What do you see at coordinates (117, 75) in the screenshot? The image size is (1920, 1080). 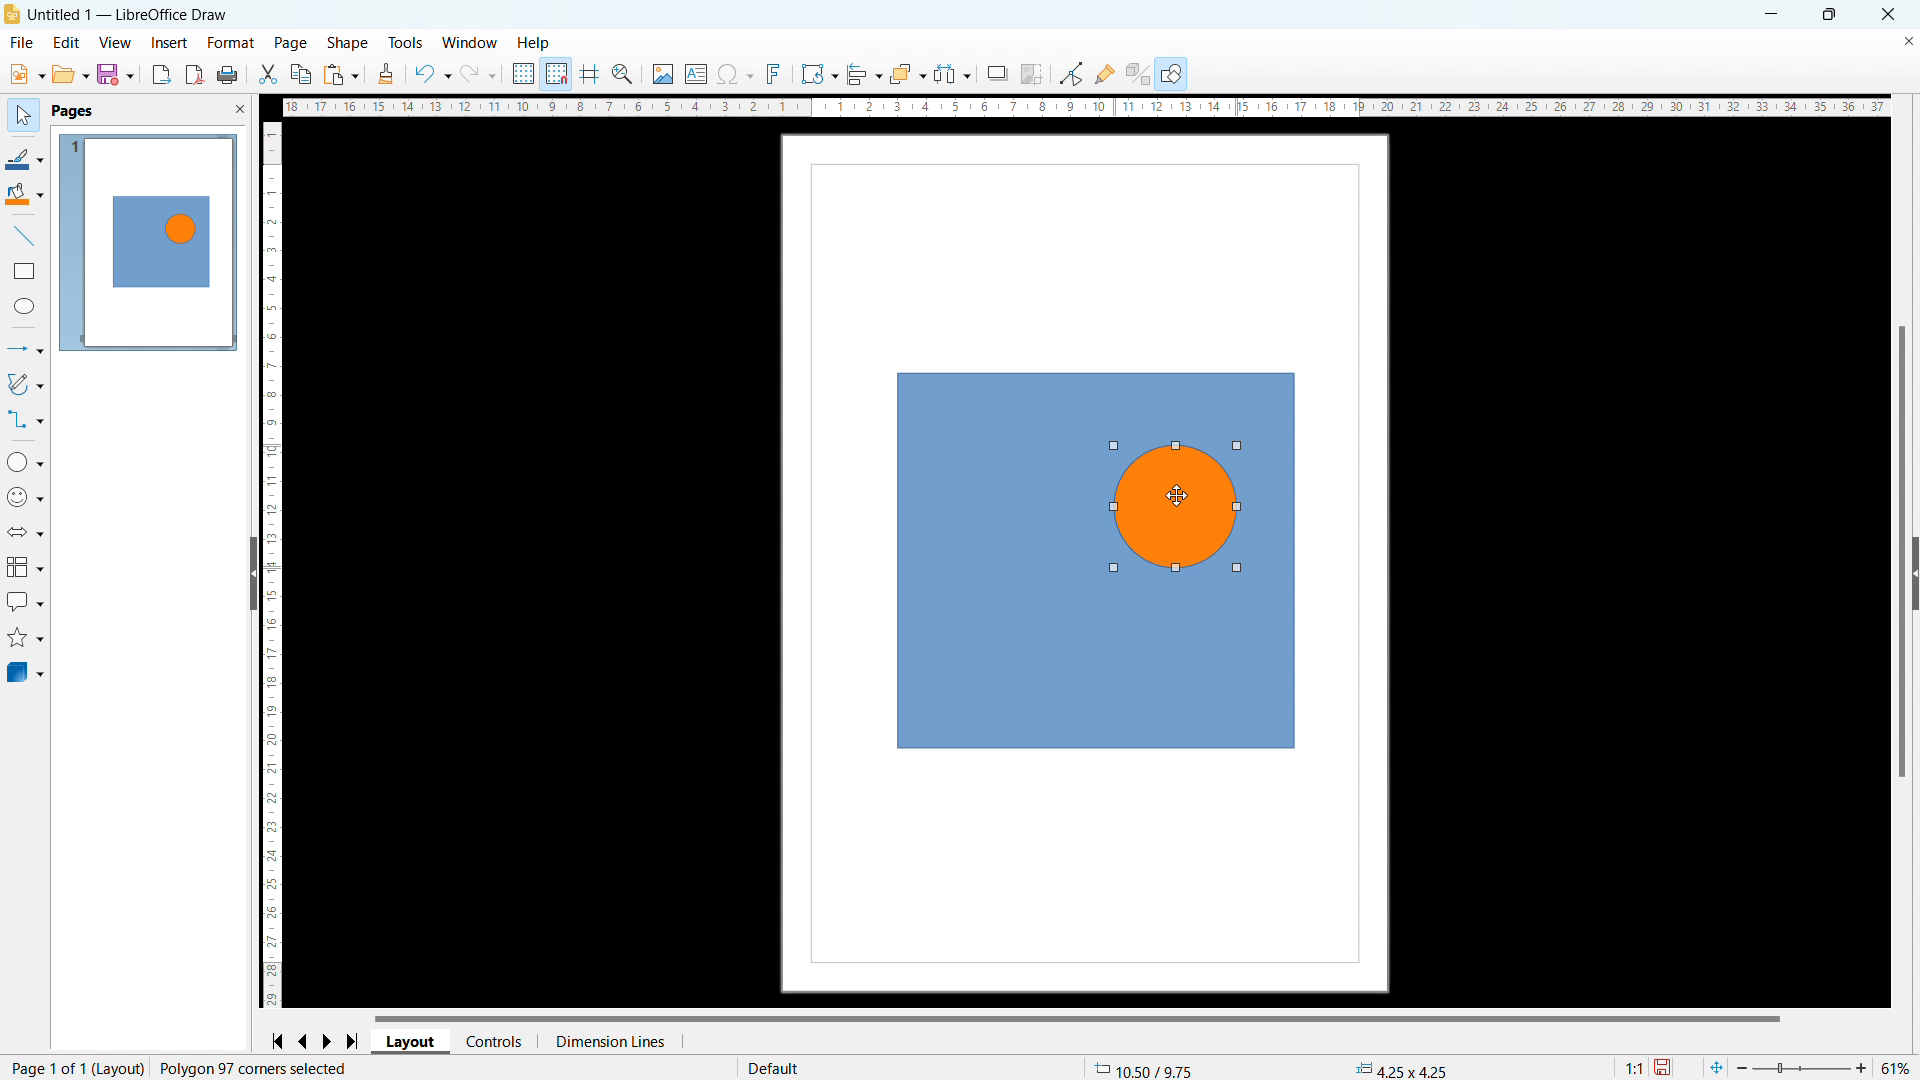 I see `save` at bounding box center [117, 75].